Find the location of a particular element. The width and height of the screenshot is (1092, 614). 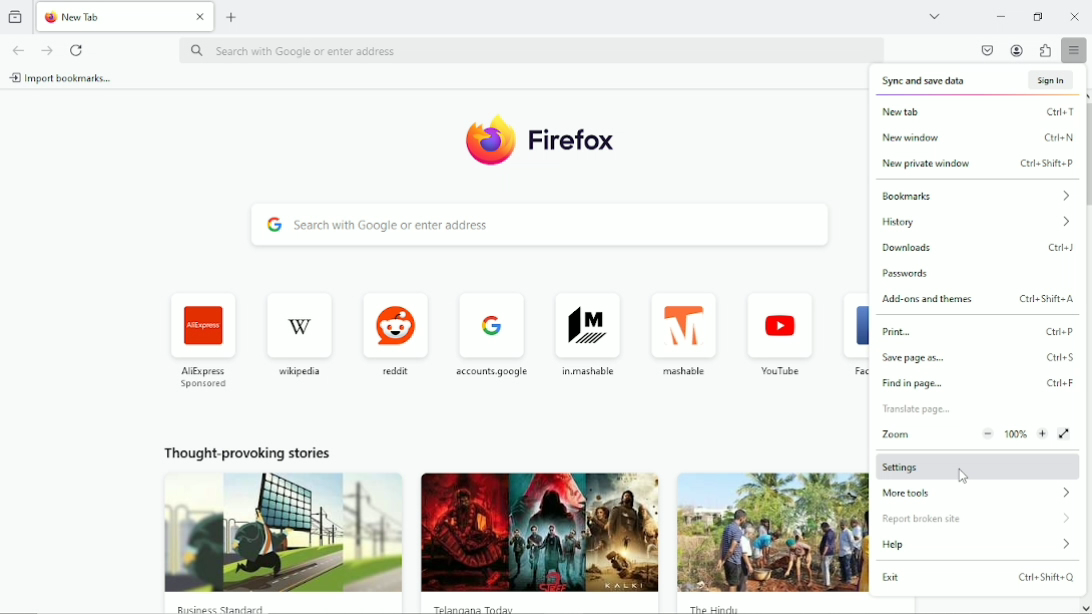

accounts google is located at coordinates (490, 334).